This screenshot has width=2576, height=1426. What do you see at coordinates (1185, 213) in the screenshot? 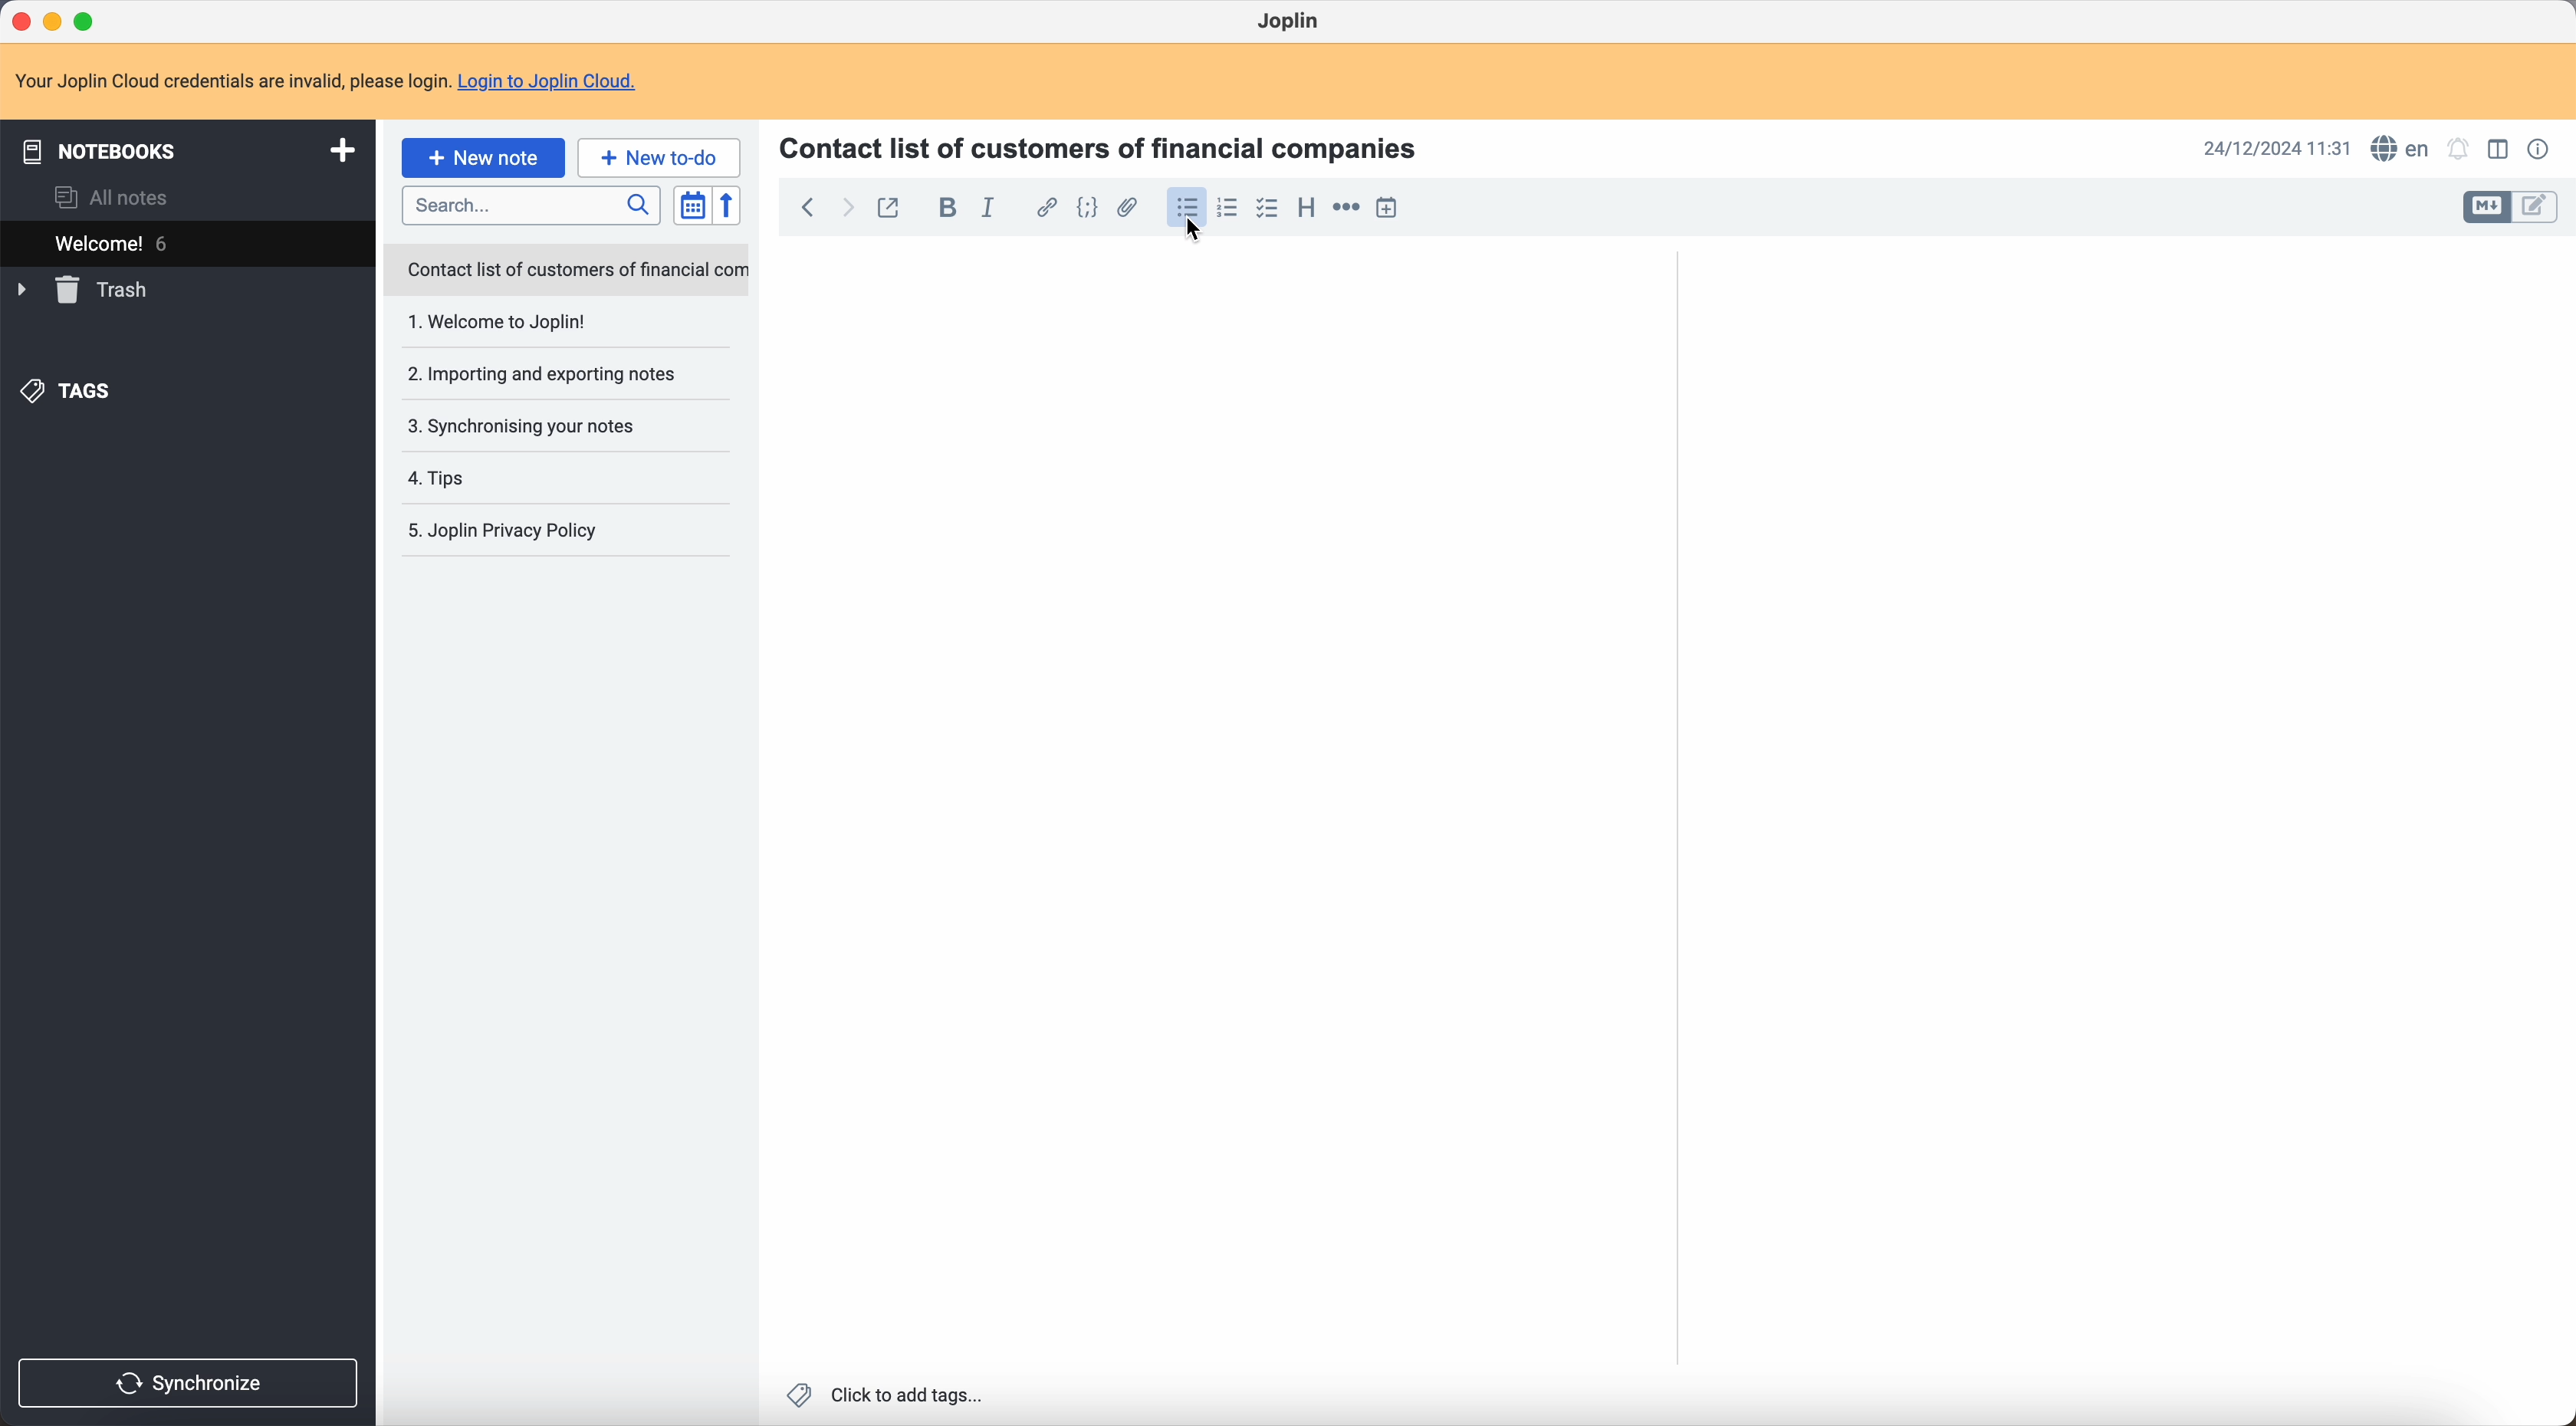
I see `click on bulleted list` at bounding box center [1185, 213].